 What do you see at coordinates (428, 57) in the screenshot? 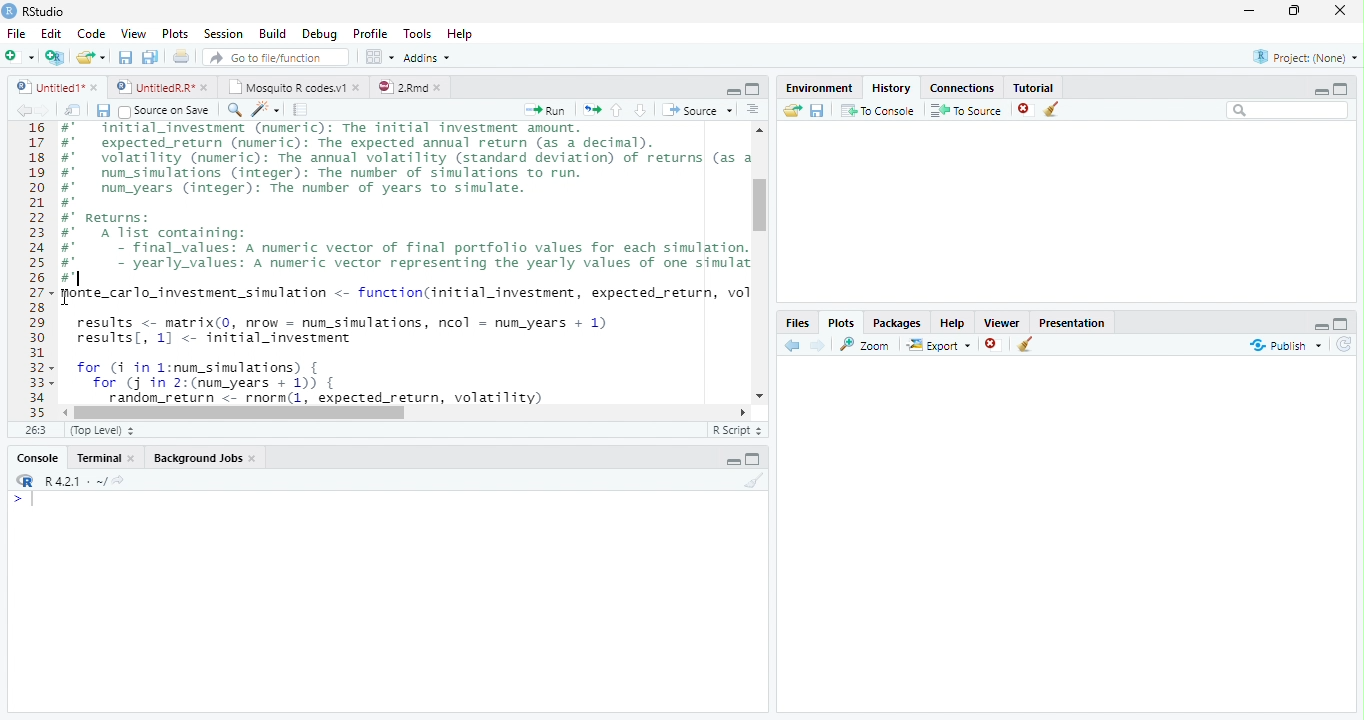
I see `Addins` at bounding box center [428, 57].